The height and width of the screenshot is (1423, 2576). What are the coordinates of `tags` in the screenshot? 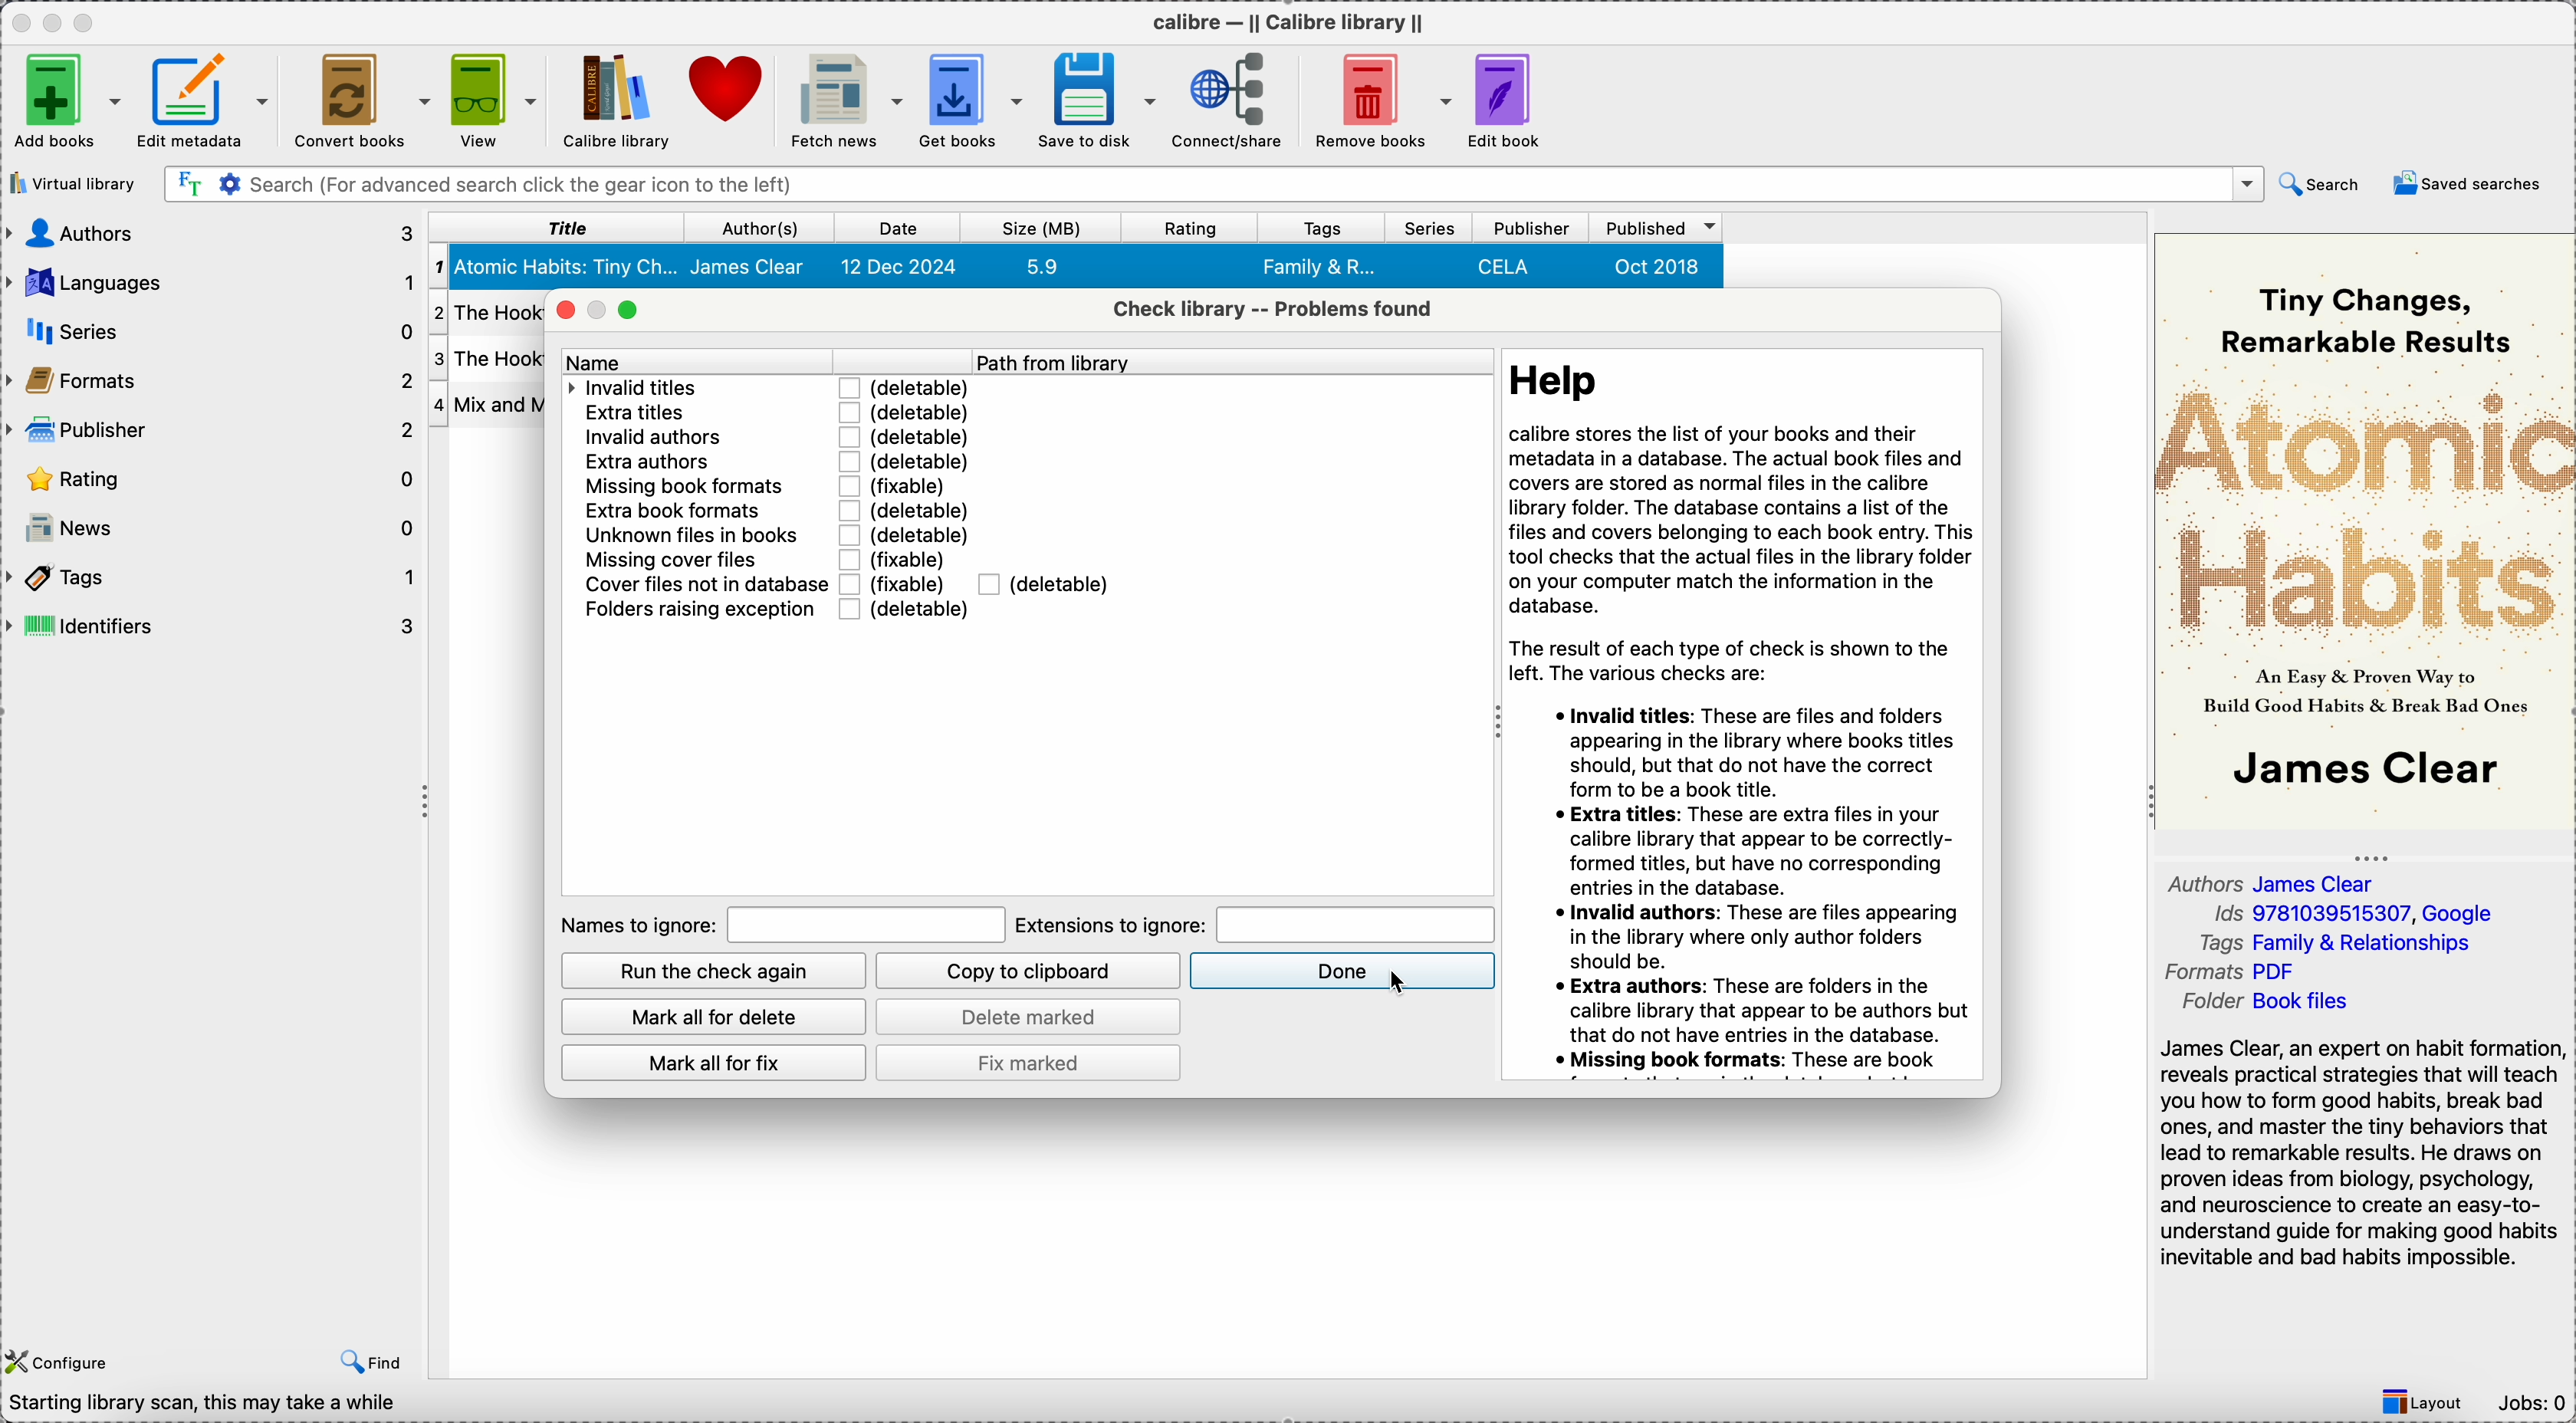 It's located at (2349, 942).